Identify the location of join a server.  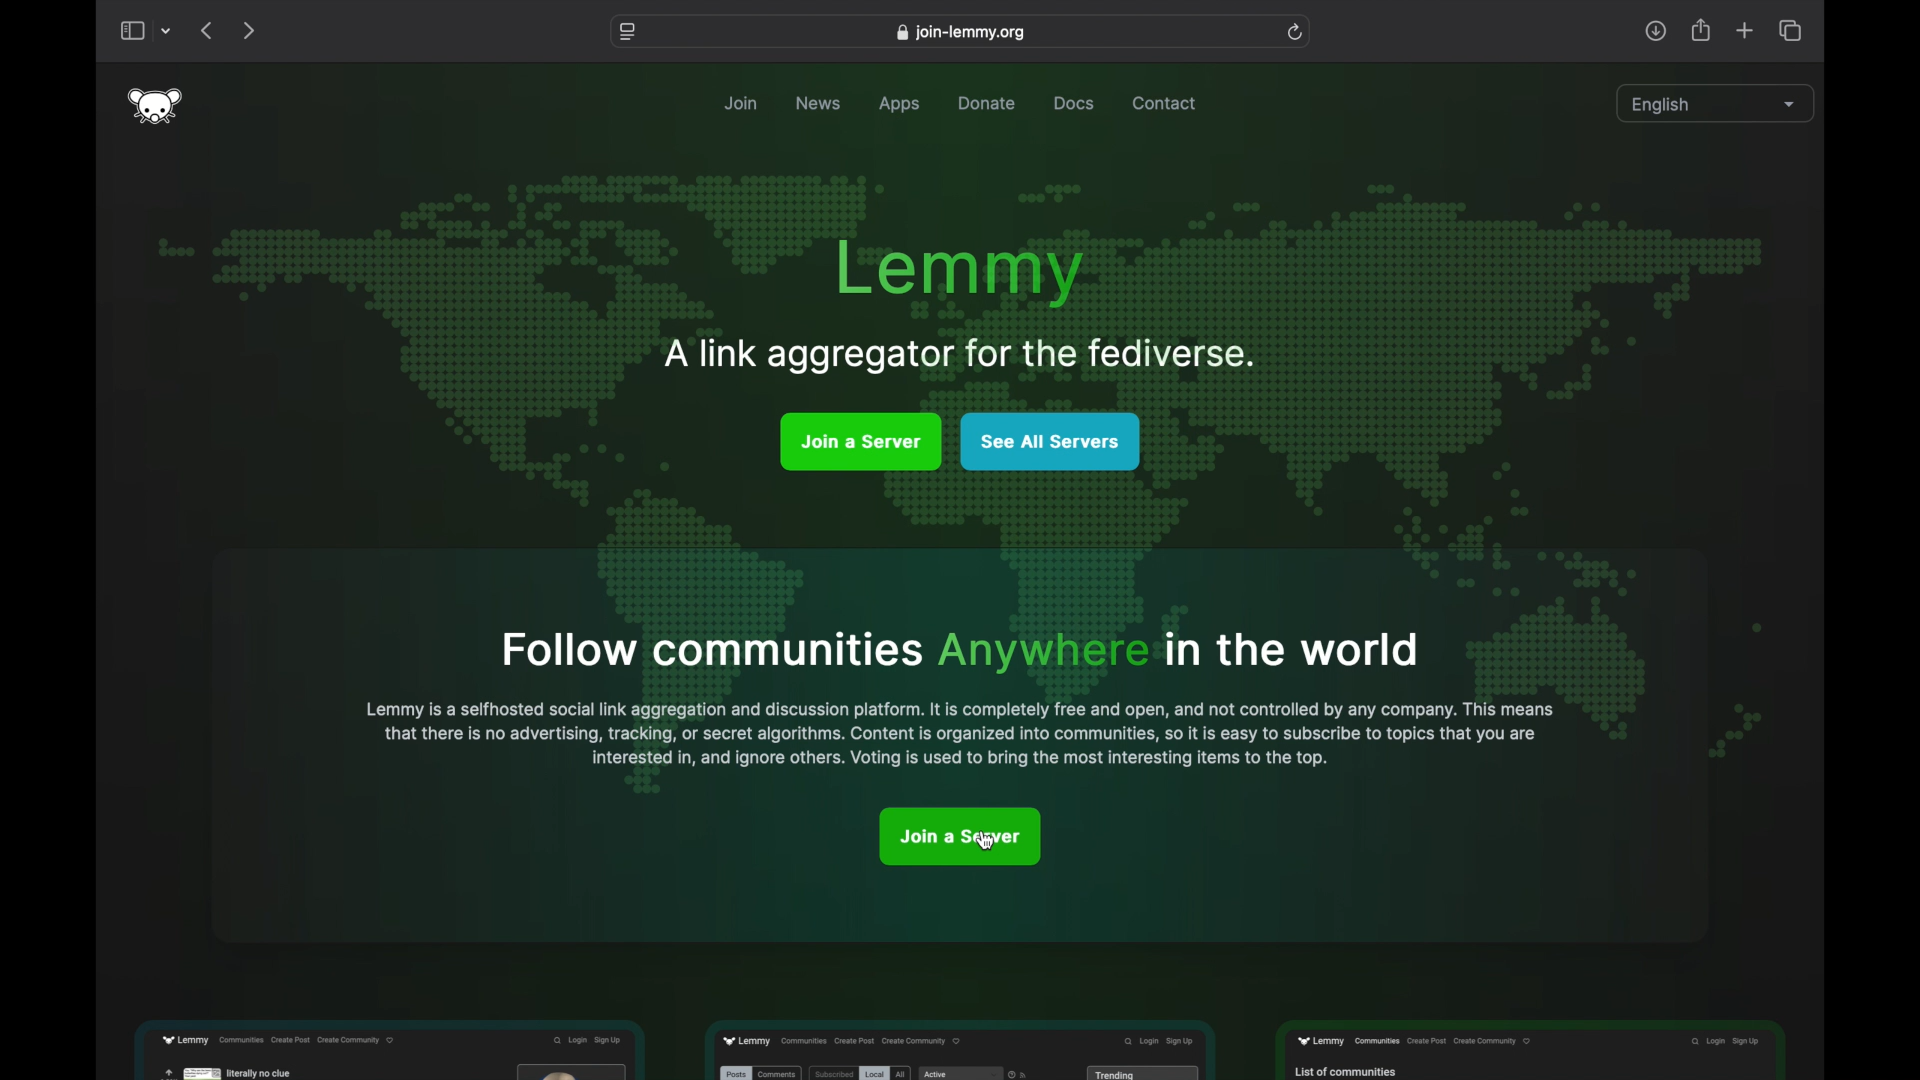
(960, 837).